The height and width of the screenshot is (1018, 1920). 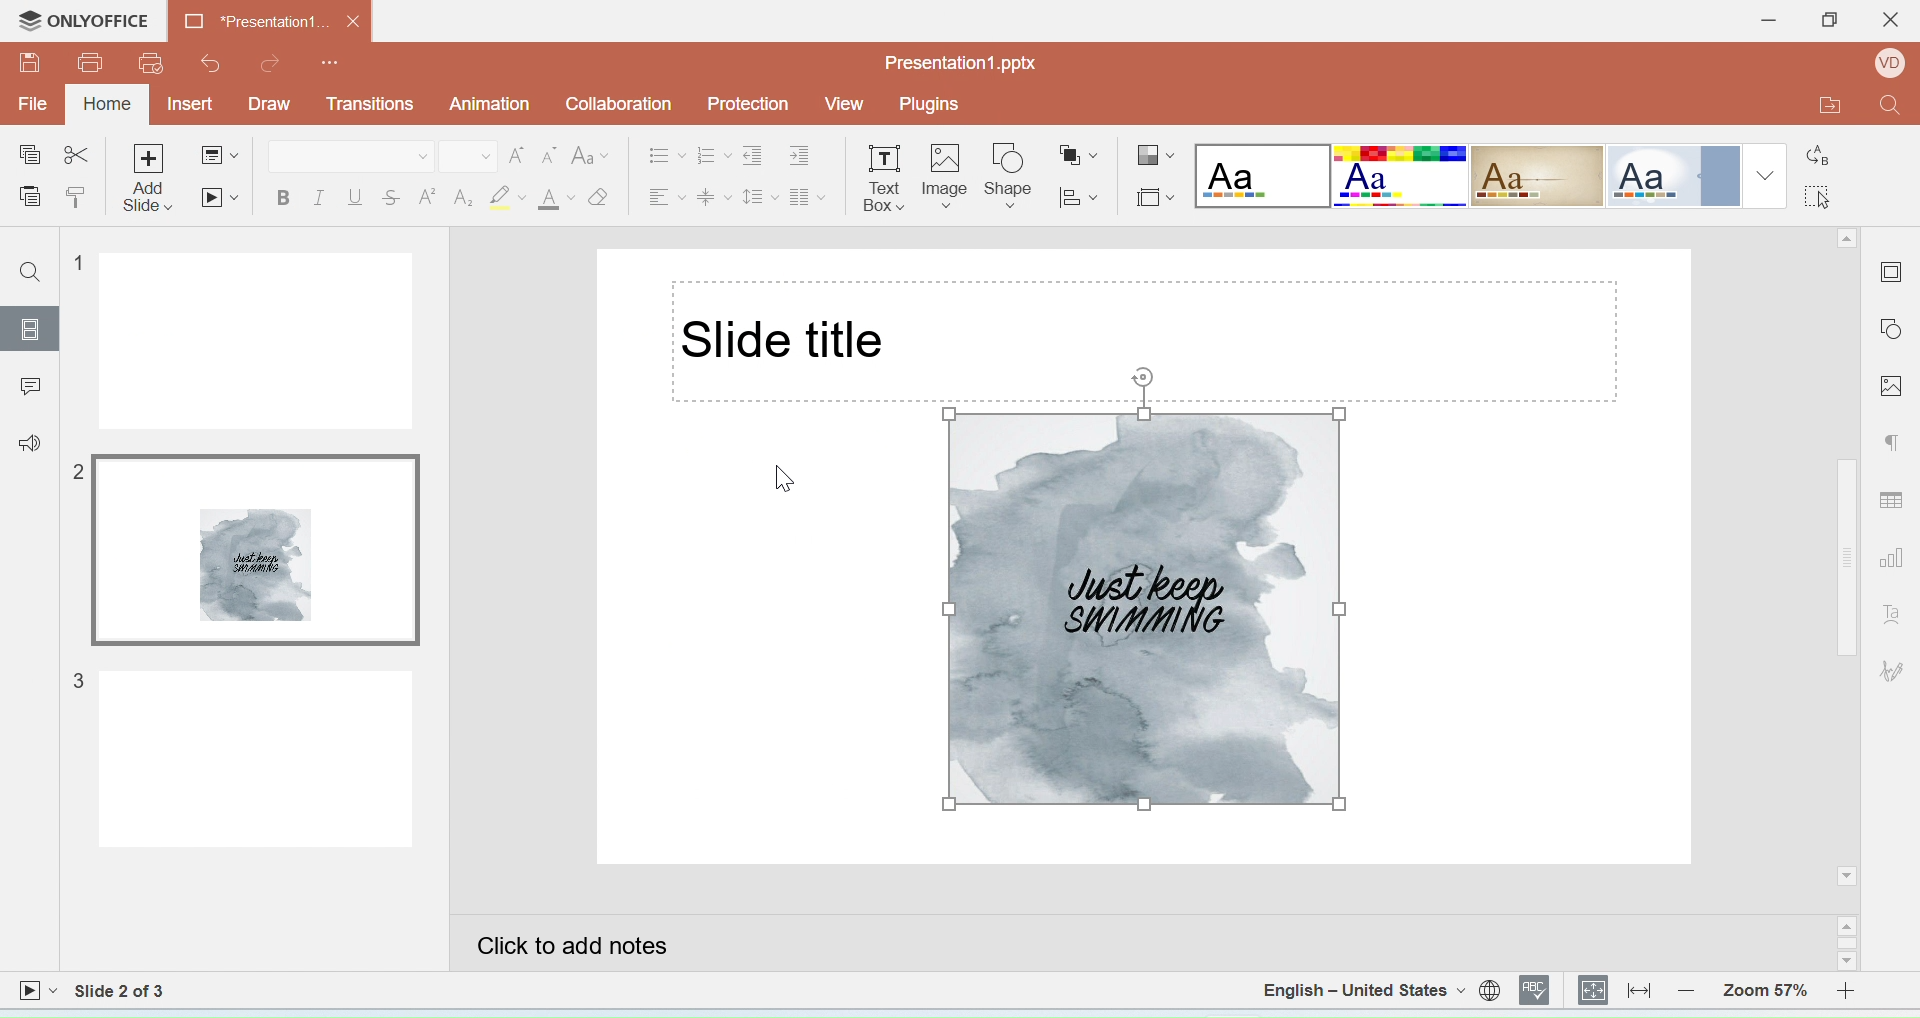 I want to click on Add slide, so click(x=151, y=179).